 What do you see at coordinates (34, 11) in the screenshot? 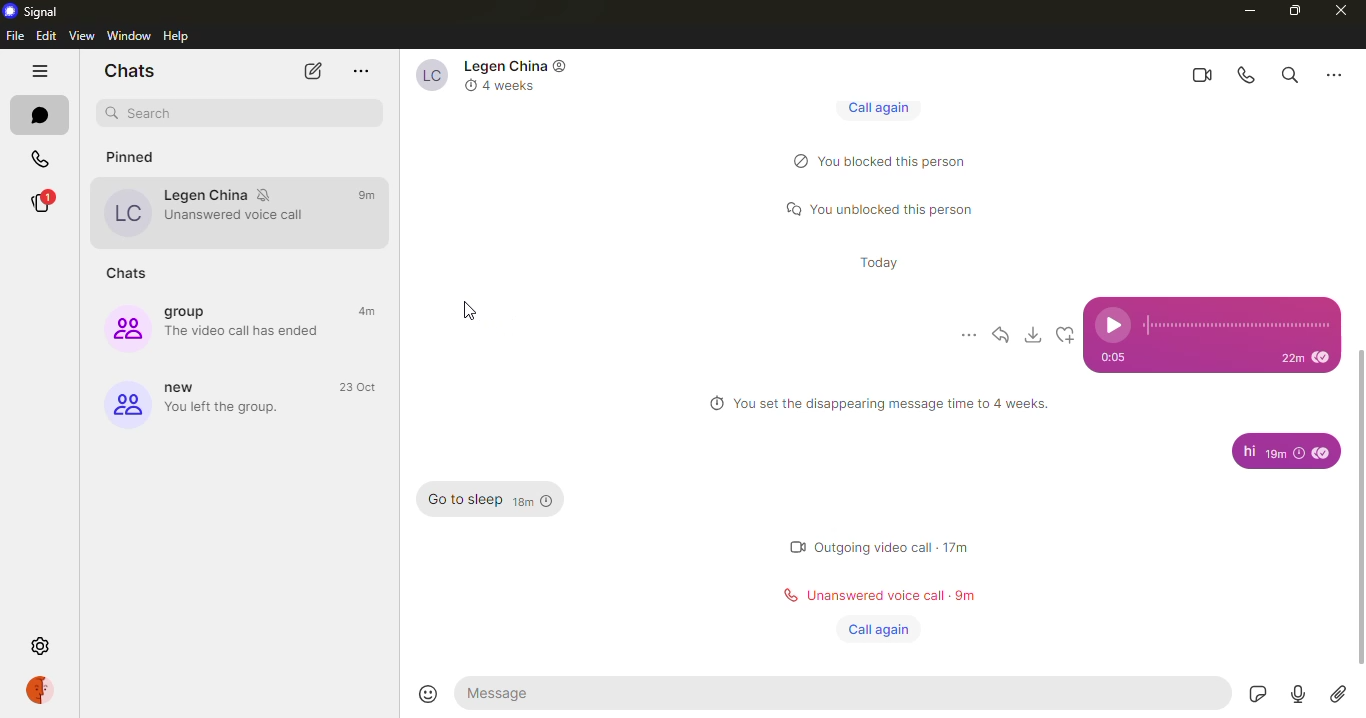
I see `signal` at bounding box center [34, 11].